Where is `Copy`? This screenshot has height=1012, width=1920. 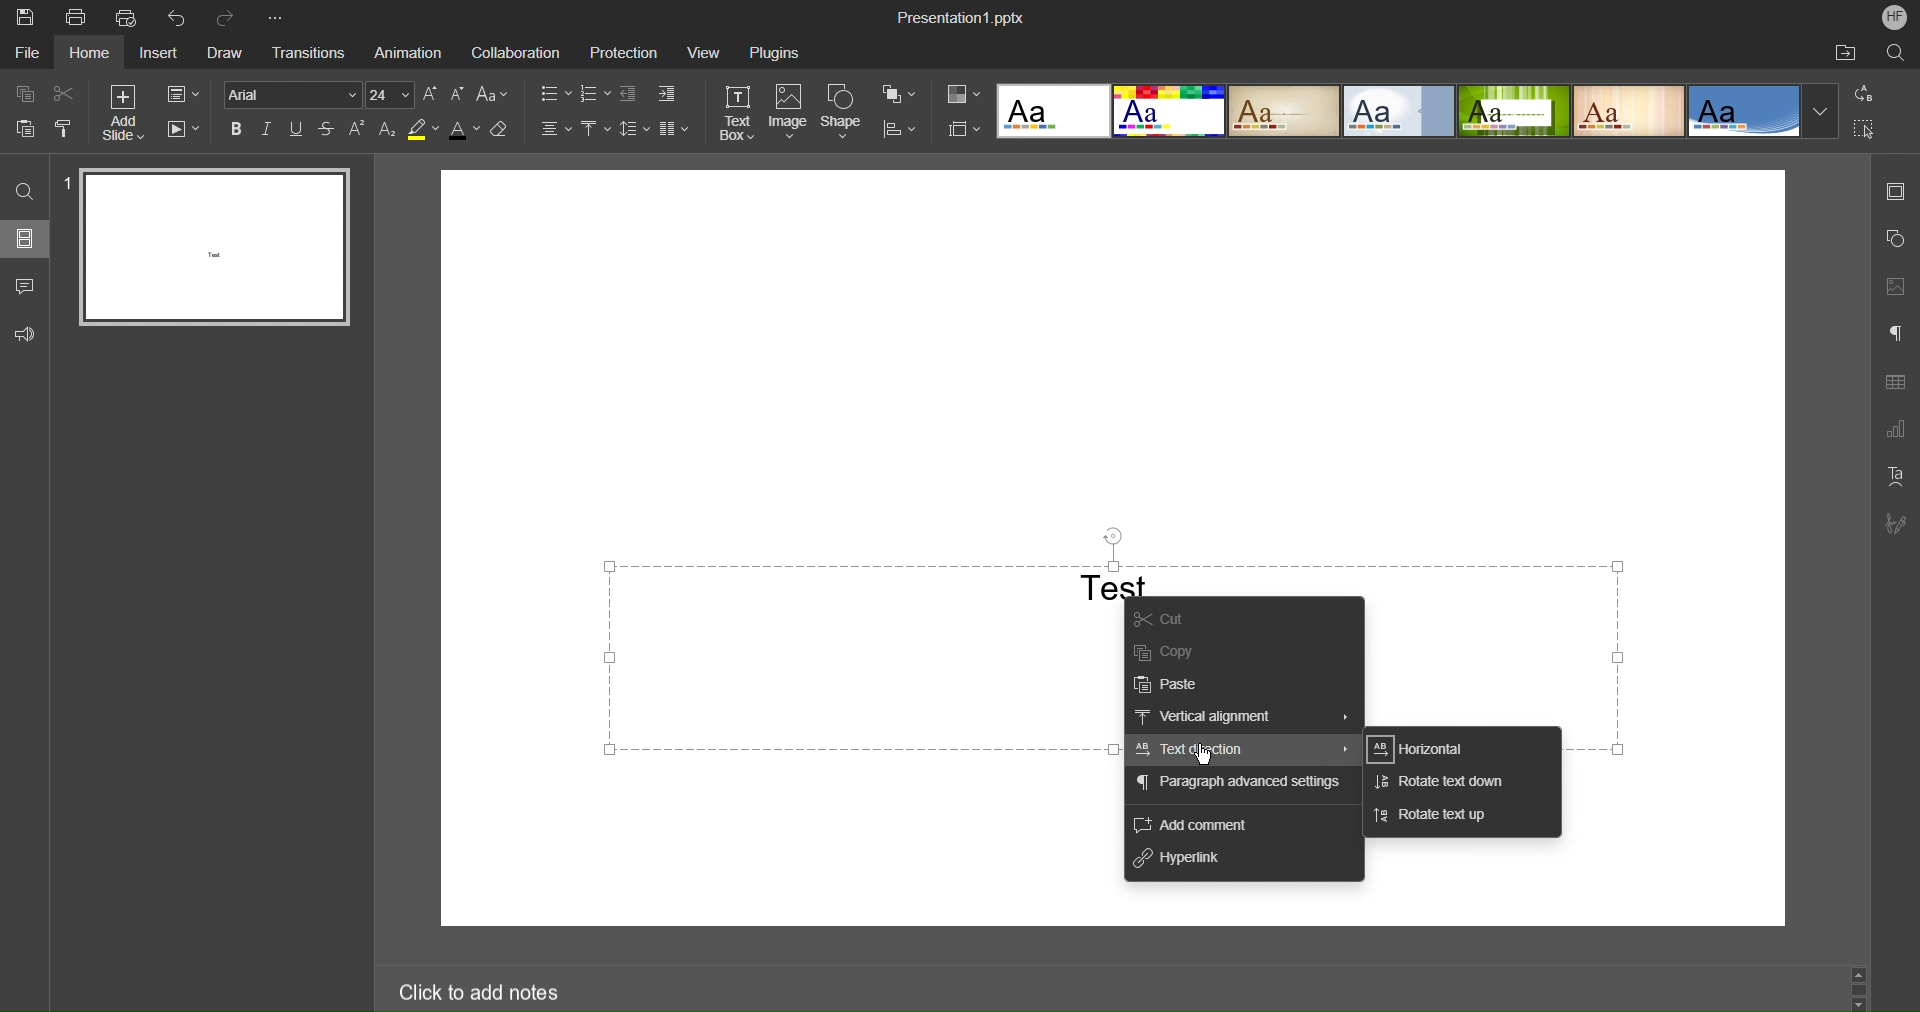
Copy is located at coordinates (29, 93).